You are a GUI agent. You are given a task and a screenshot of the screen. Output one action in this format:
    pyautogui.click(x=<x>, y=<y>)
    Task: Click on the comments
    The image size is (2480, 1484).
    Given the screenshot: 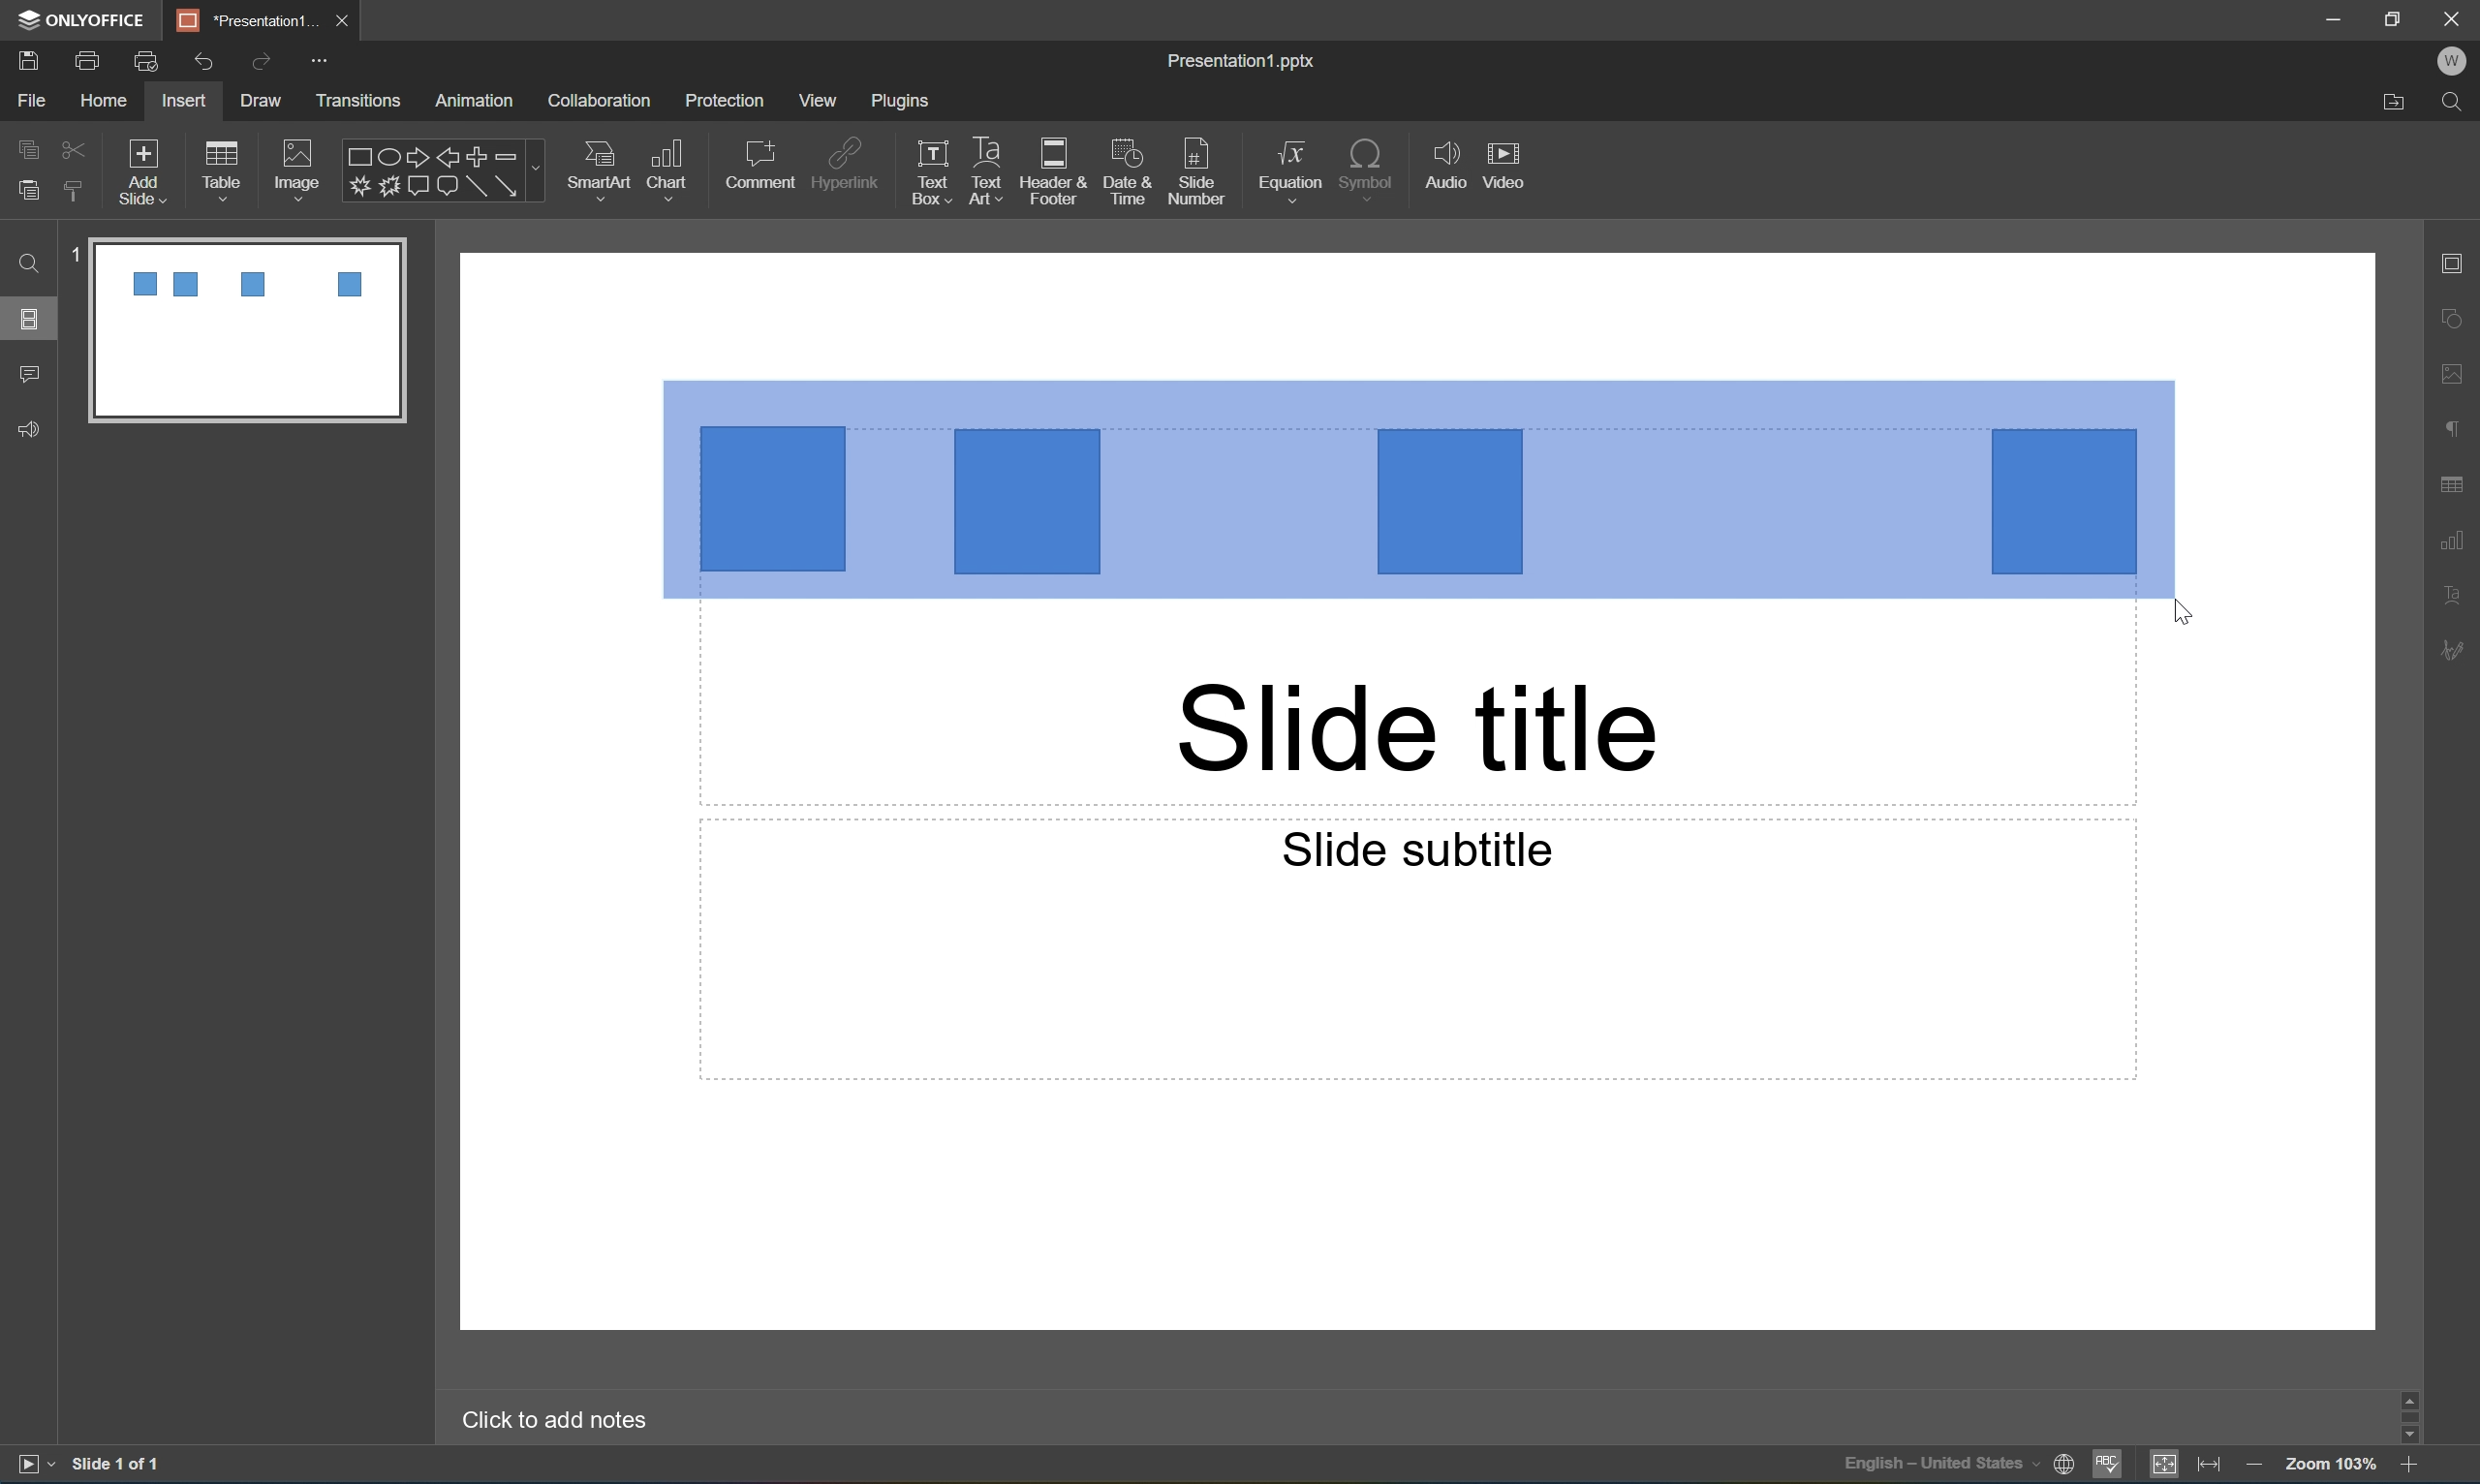 What is the action you would take?
    pyautogui.click(x=28, y=374)
    